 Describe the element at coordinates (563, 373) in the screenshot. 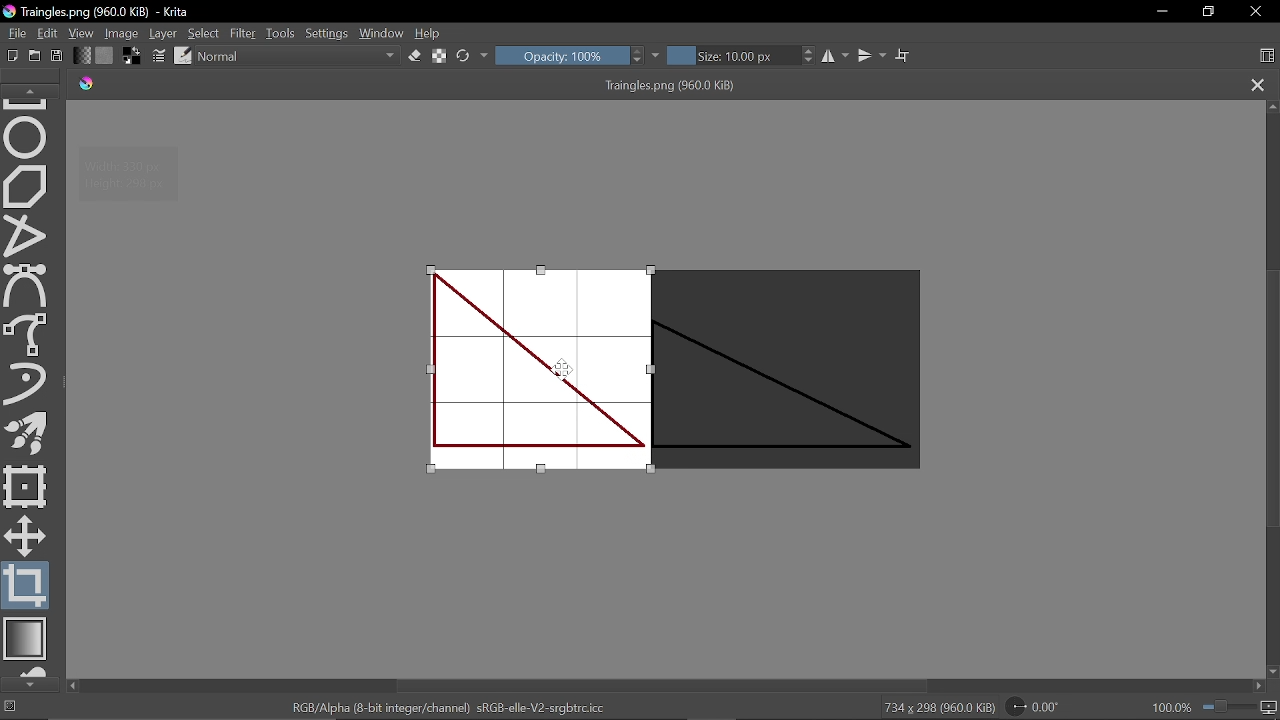

I see `Cursor` at that location.